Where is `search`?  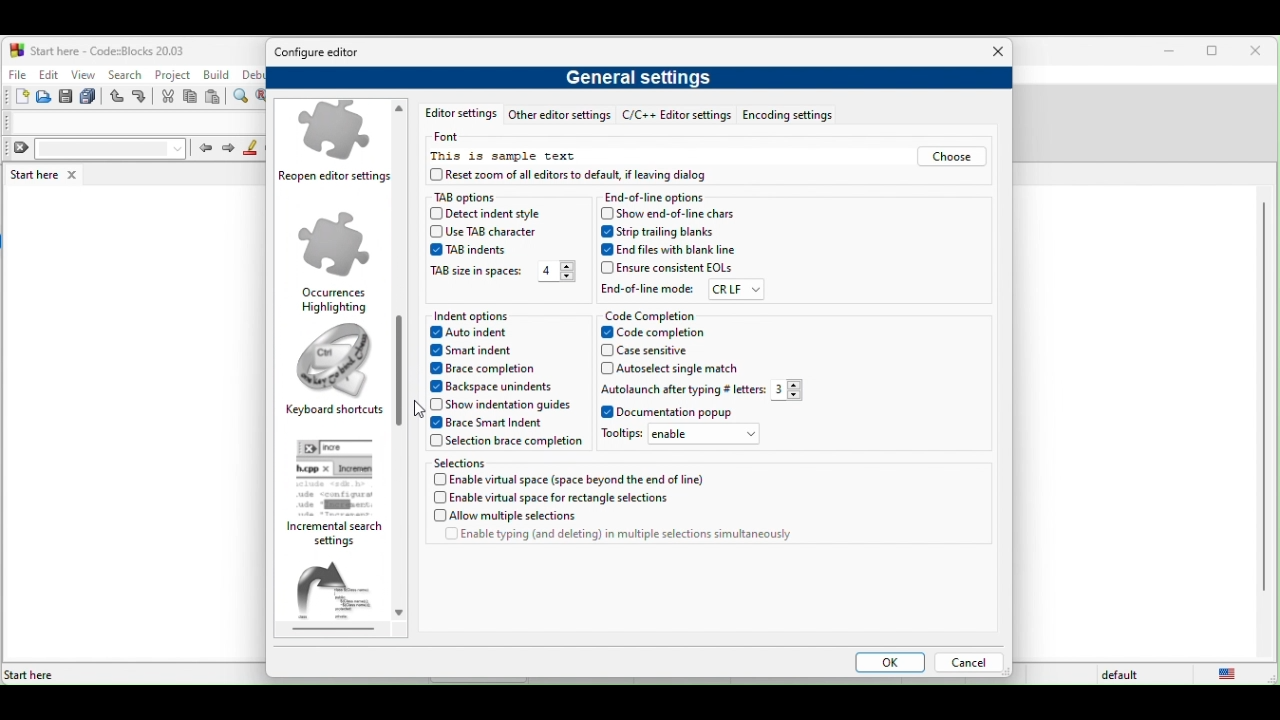 search is located at coordinates (124, 74).